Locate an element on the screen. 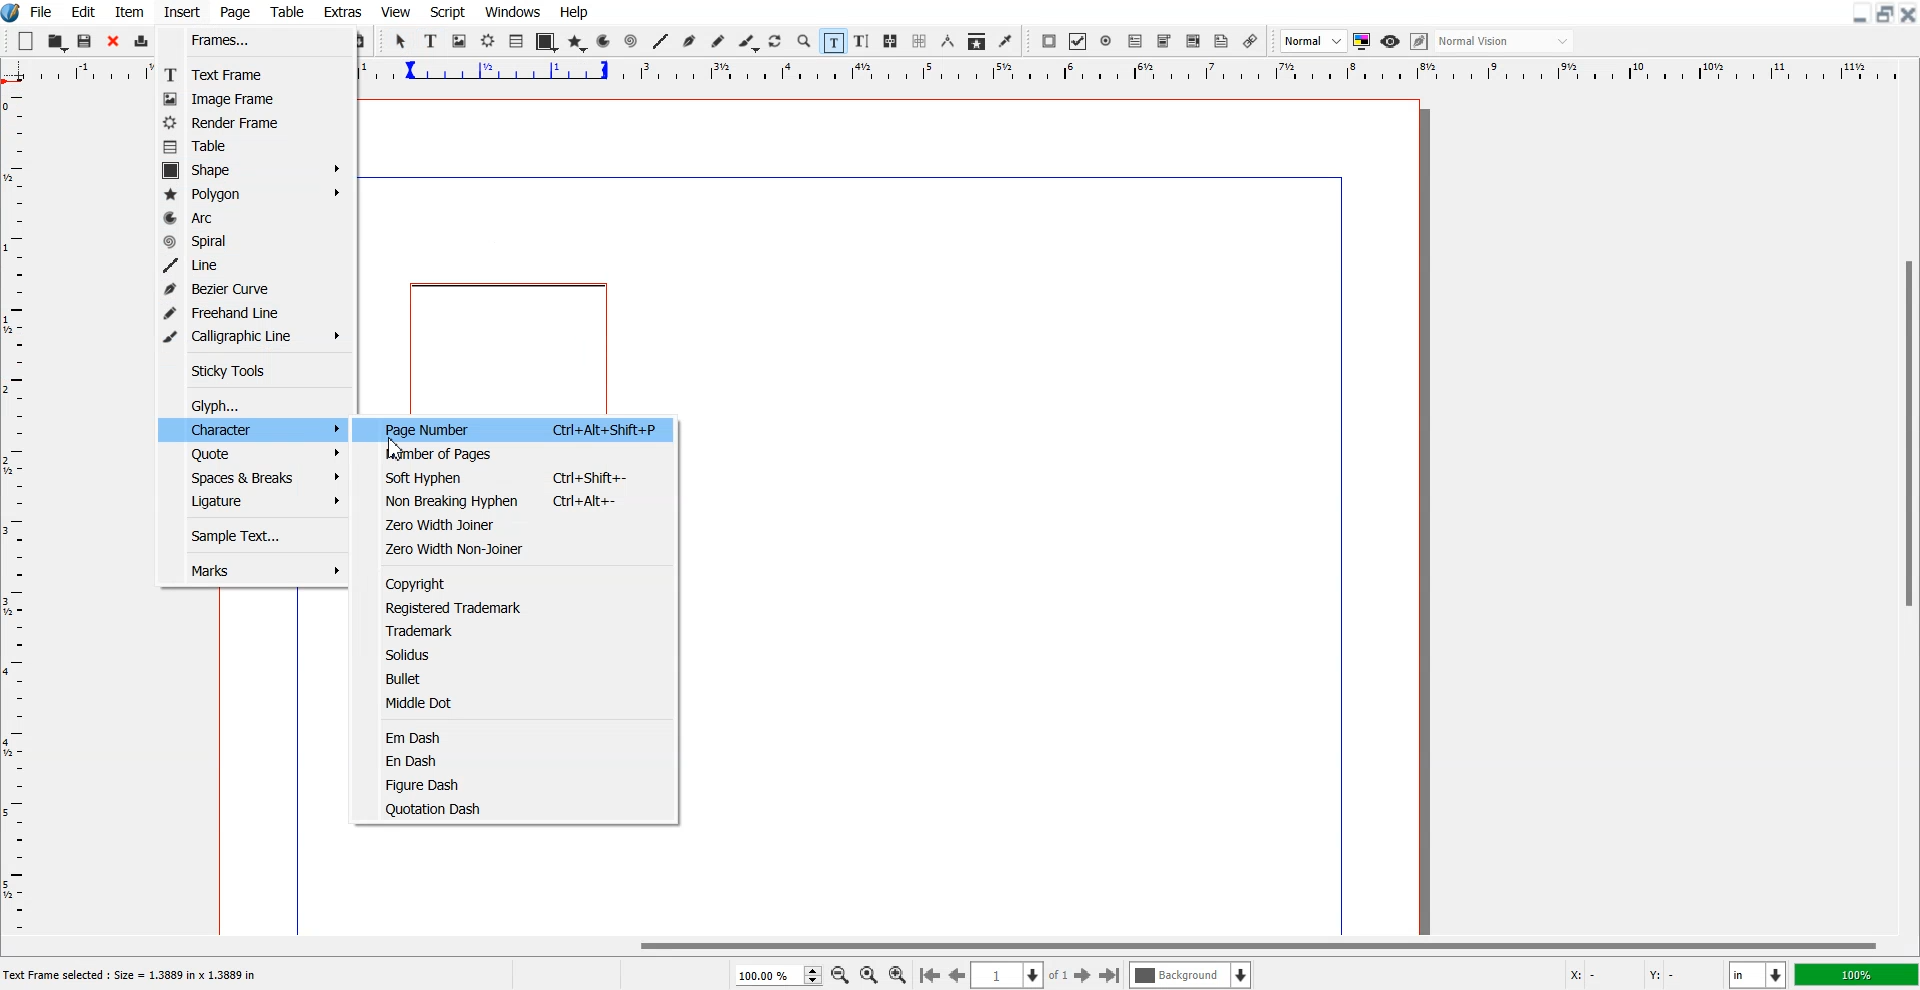 The height and width of the screenshot is (990, 1920). Glyph is located at coordinates (257, 403).